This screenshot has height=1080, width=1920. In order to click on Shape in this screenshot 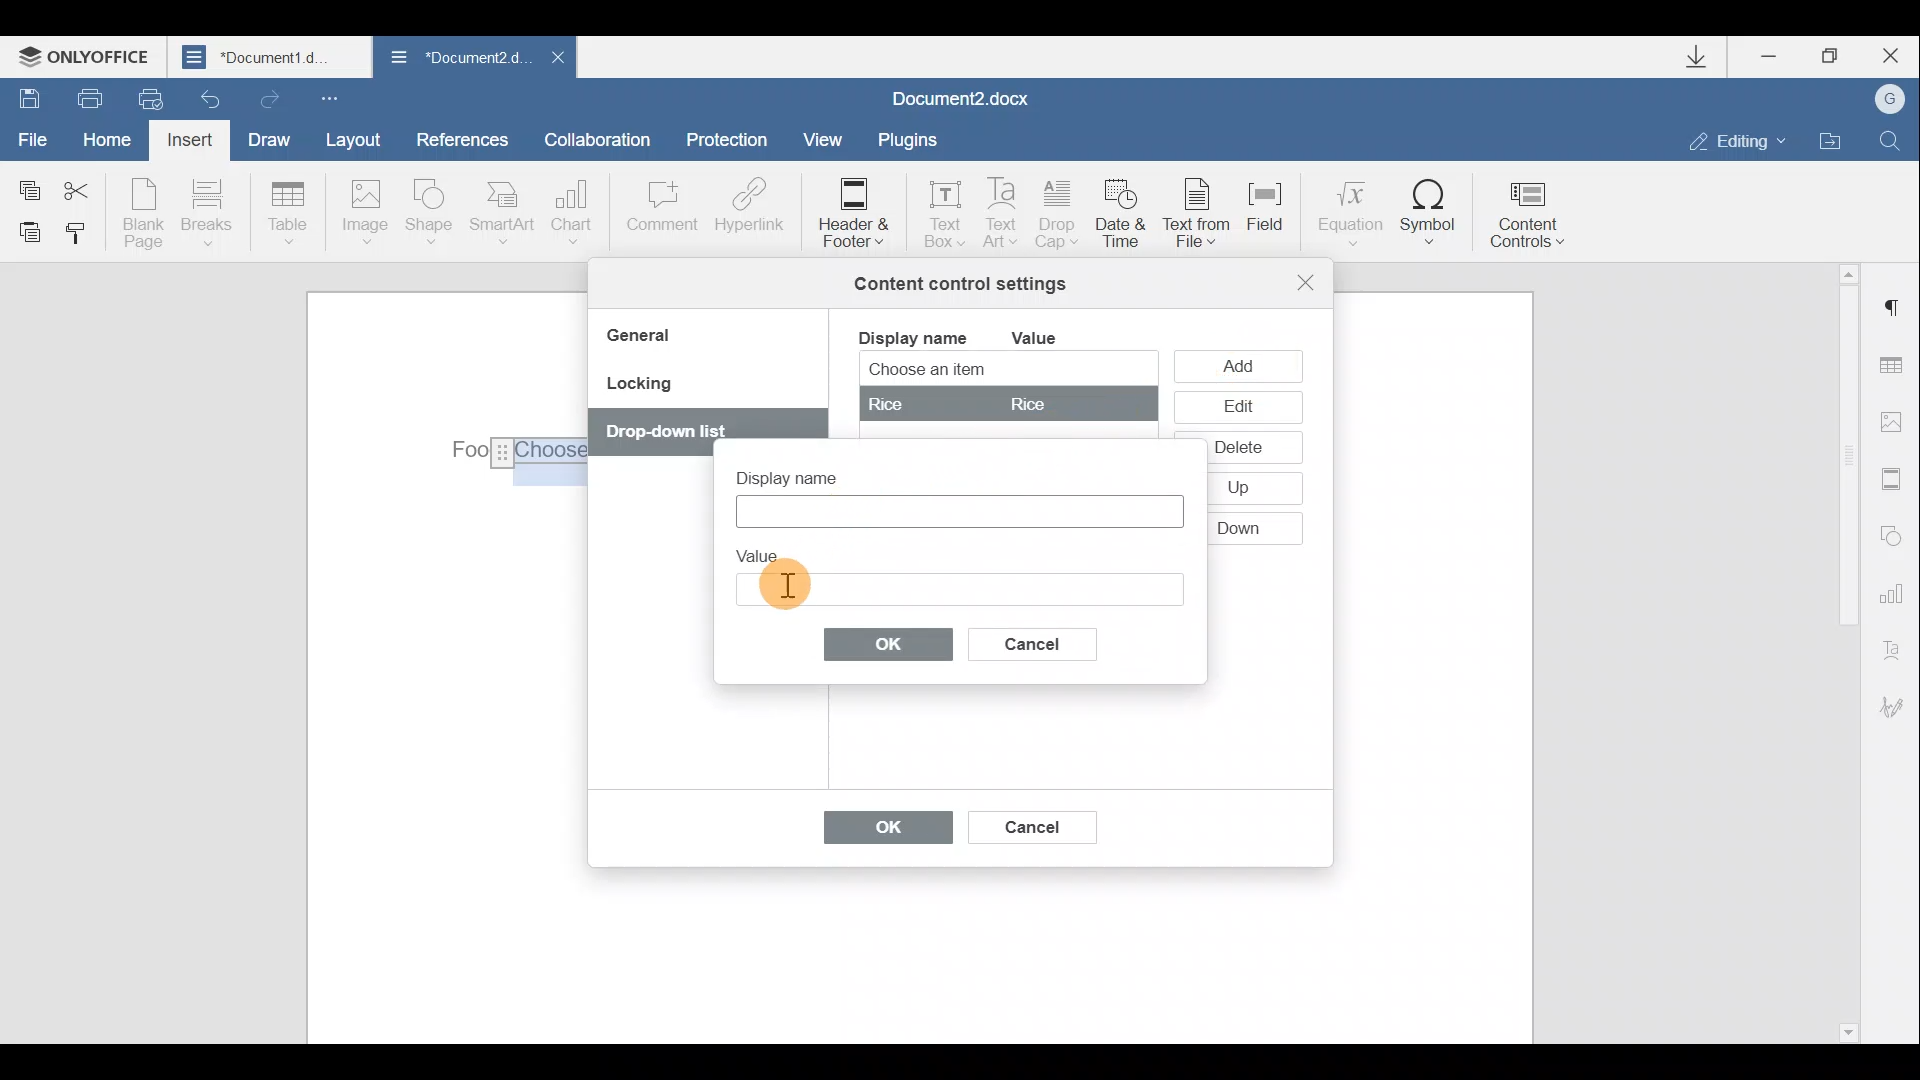, I will do `click(433, 215)`.